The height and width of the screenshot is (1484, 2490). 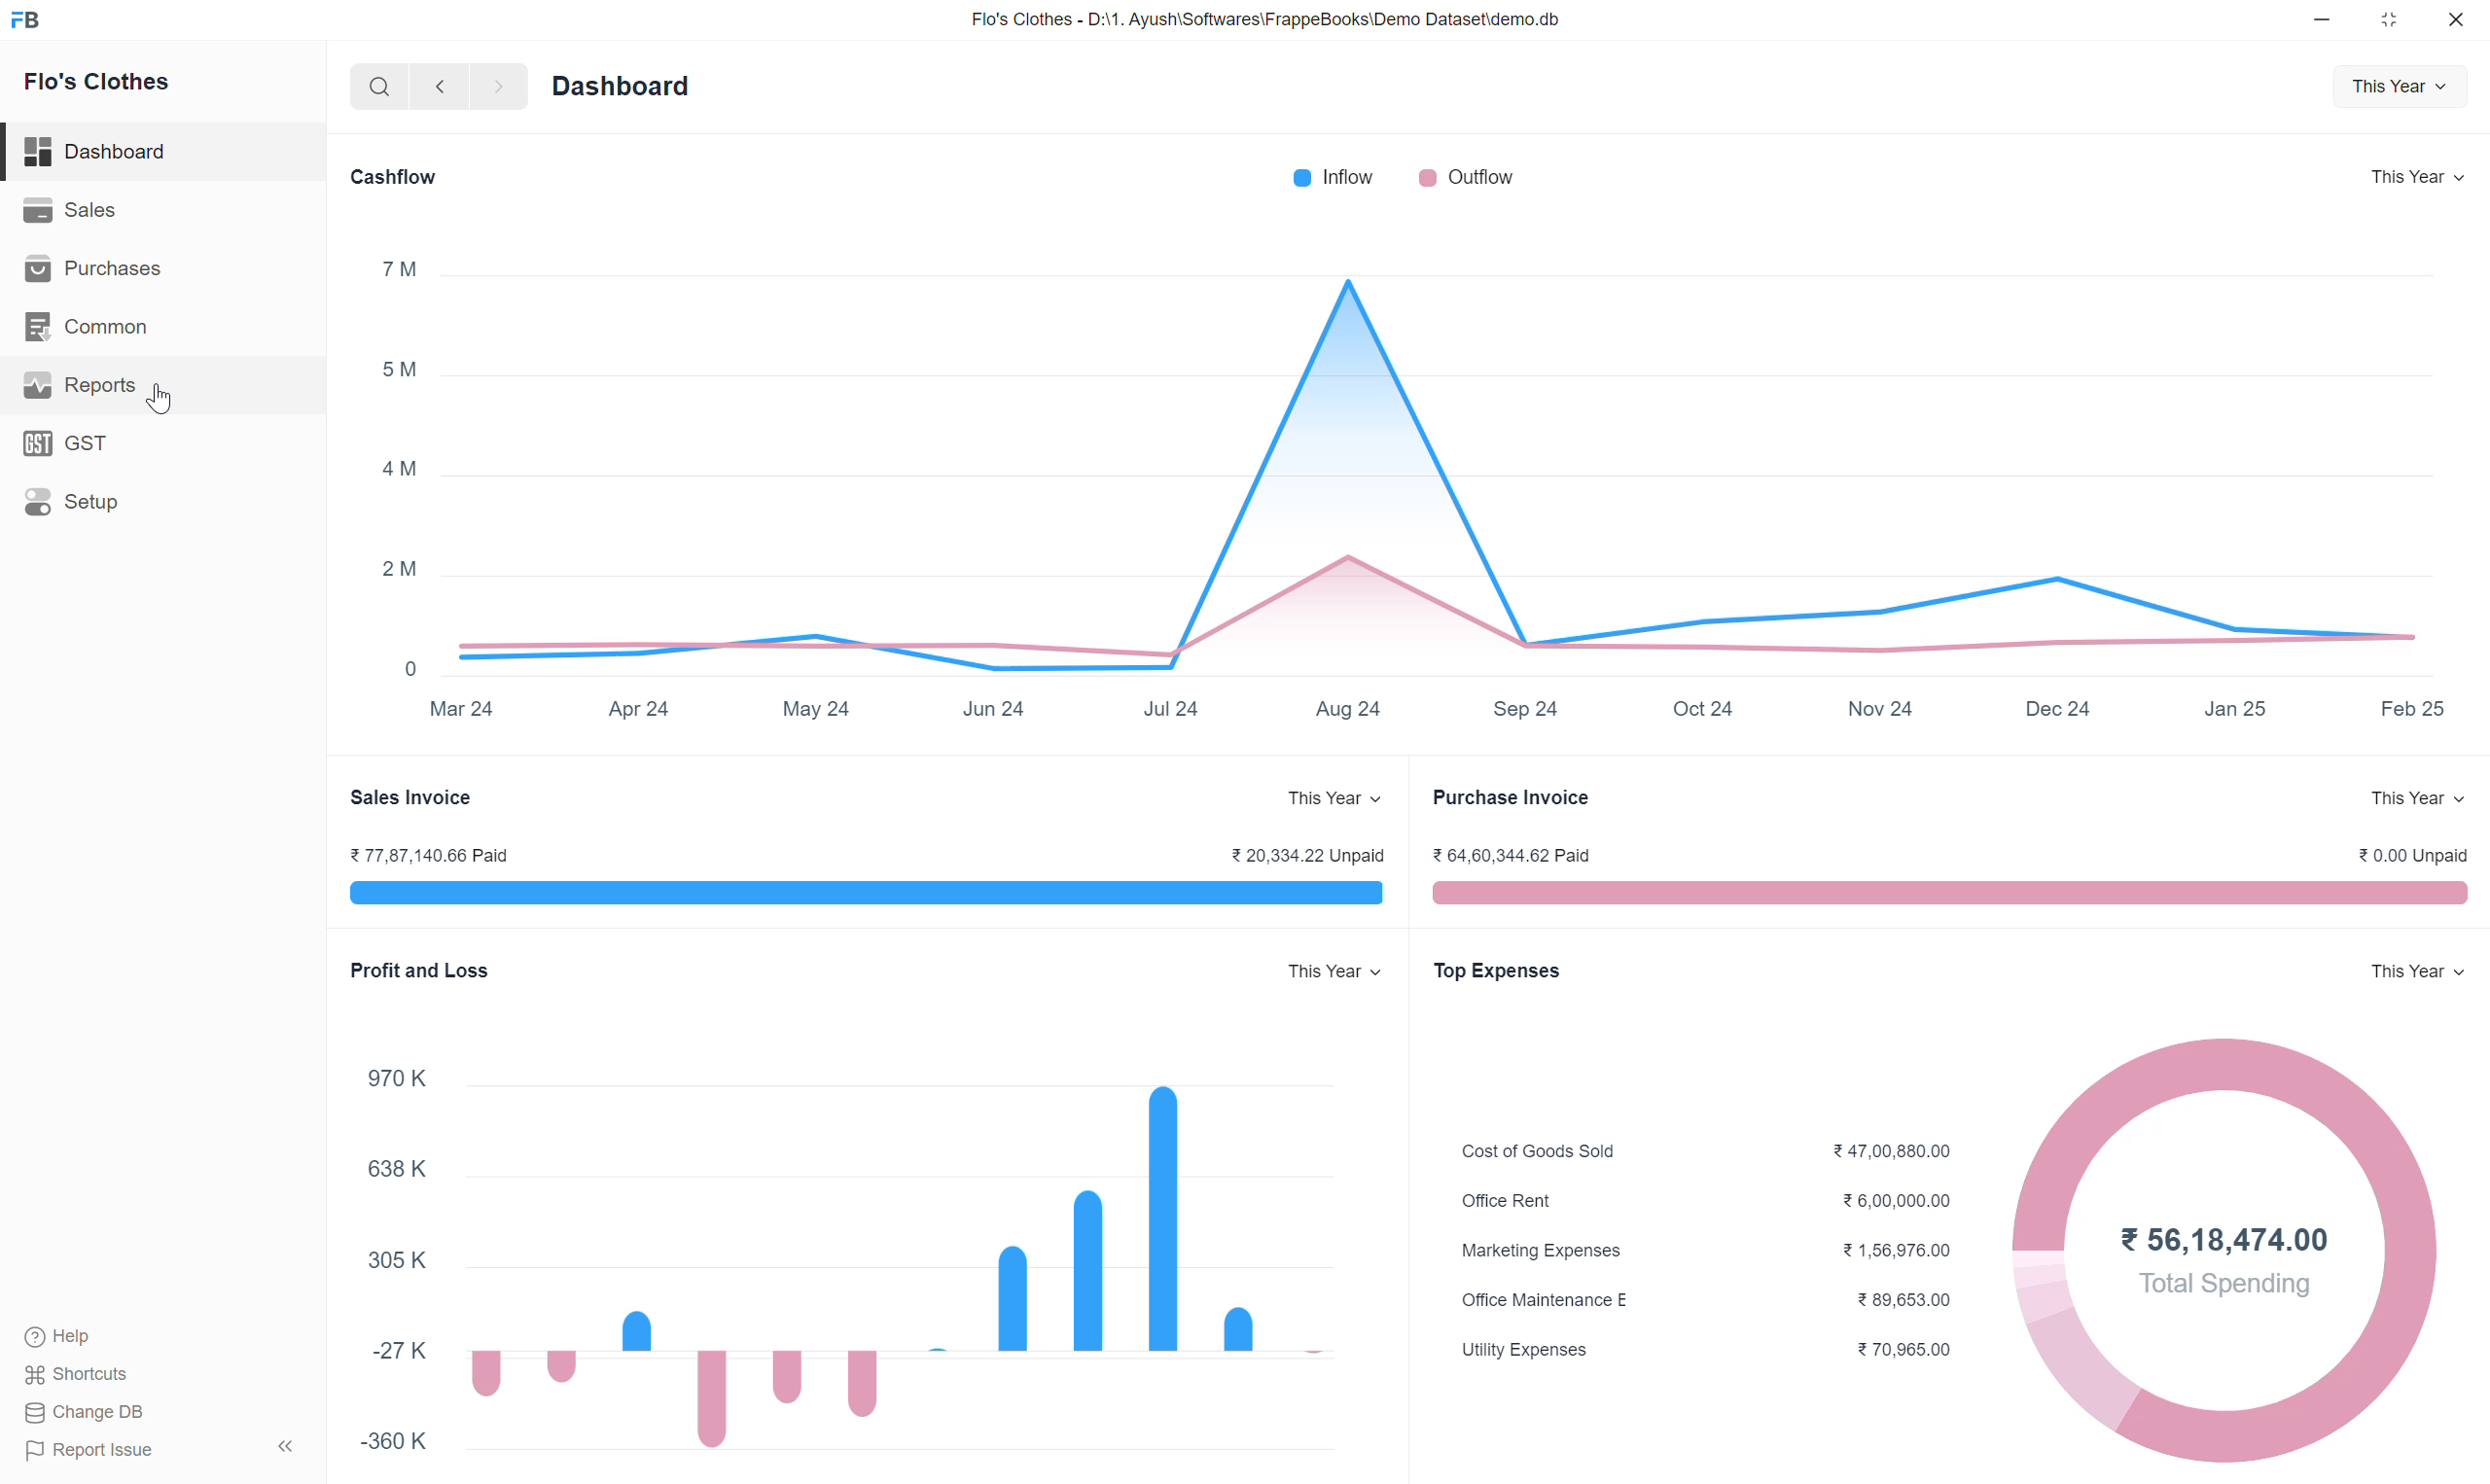 What do you see at coordinates (375, 86) in the screenshot?
I see `search` at bounding box center [375, 86].